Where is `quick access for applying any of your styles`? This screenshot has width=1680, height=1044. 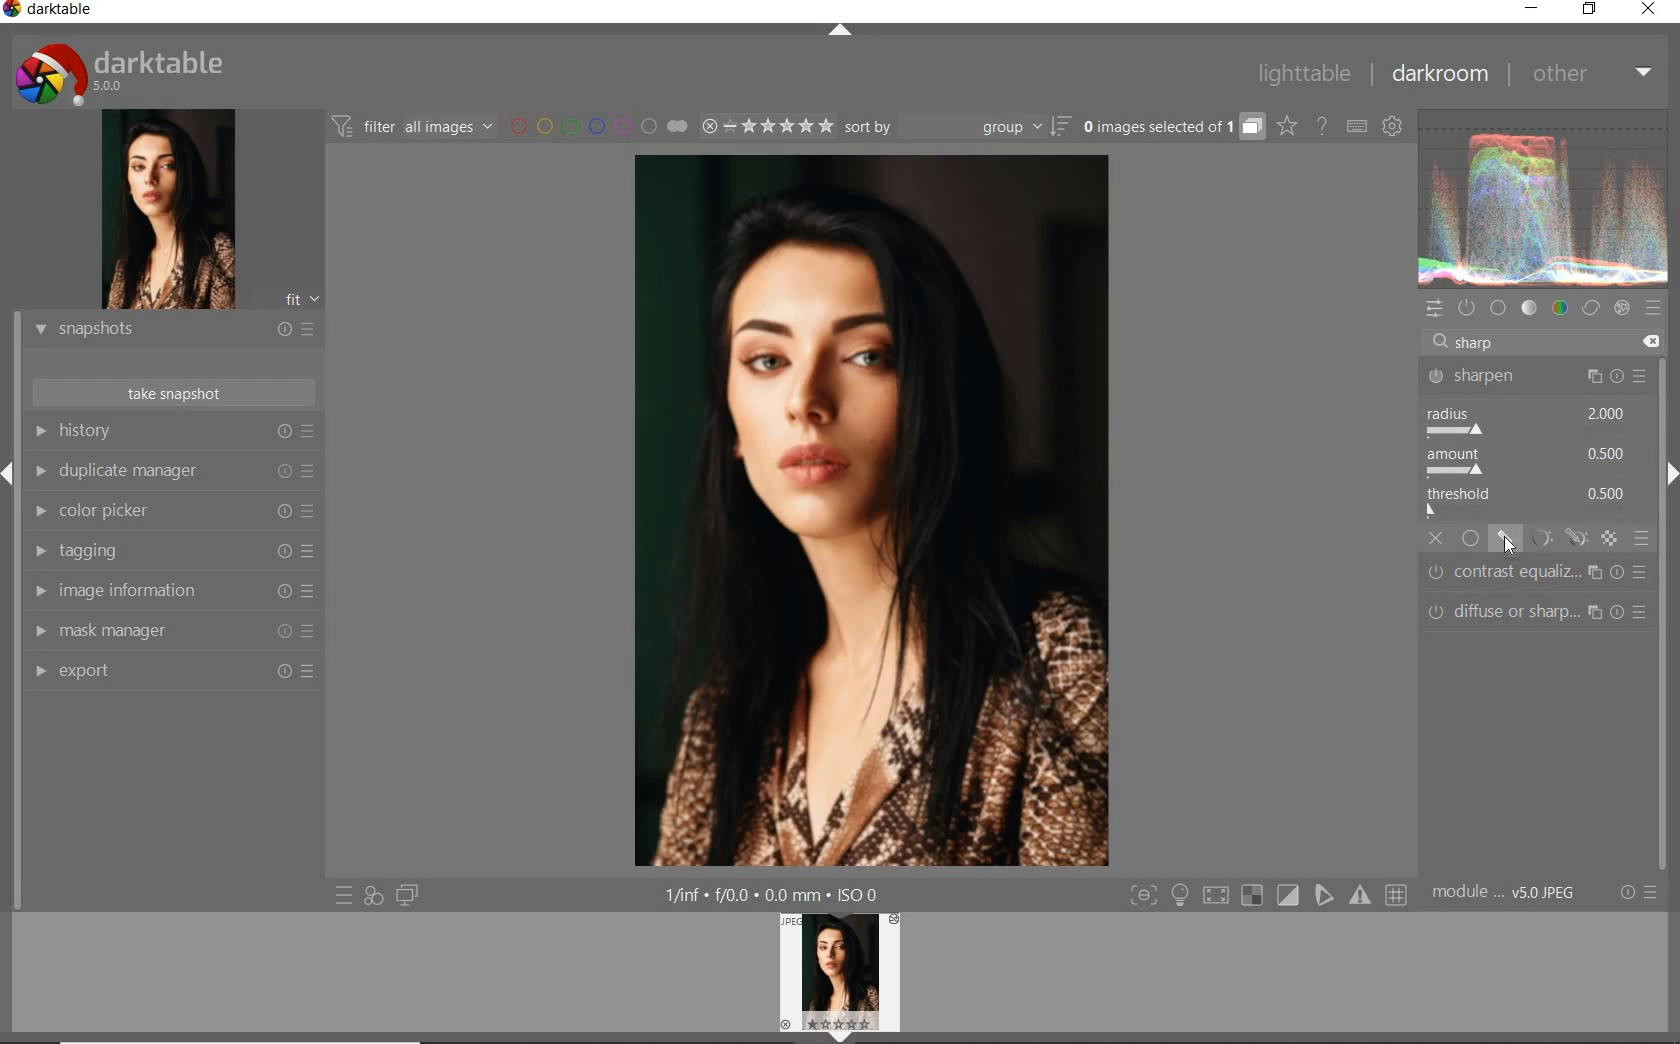 quick access for applying any of your styles is located at coordinates (373, 896).